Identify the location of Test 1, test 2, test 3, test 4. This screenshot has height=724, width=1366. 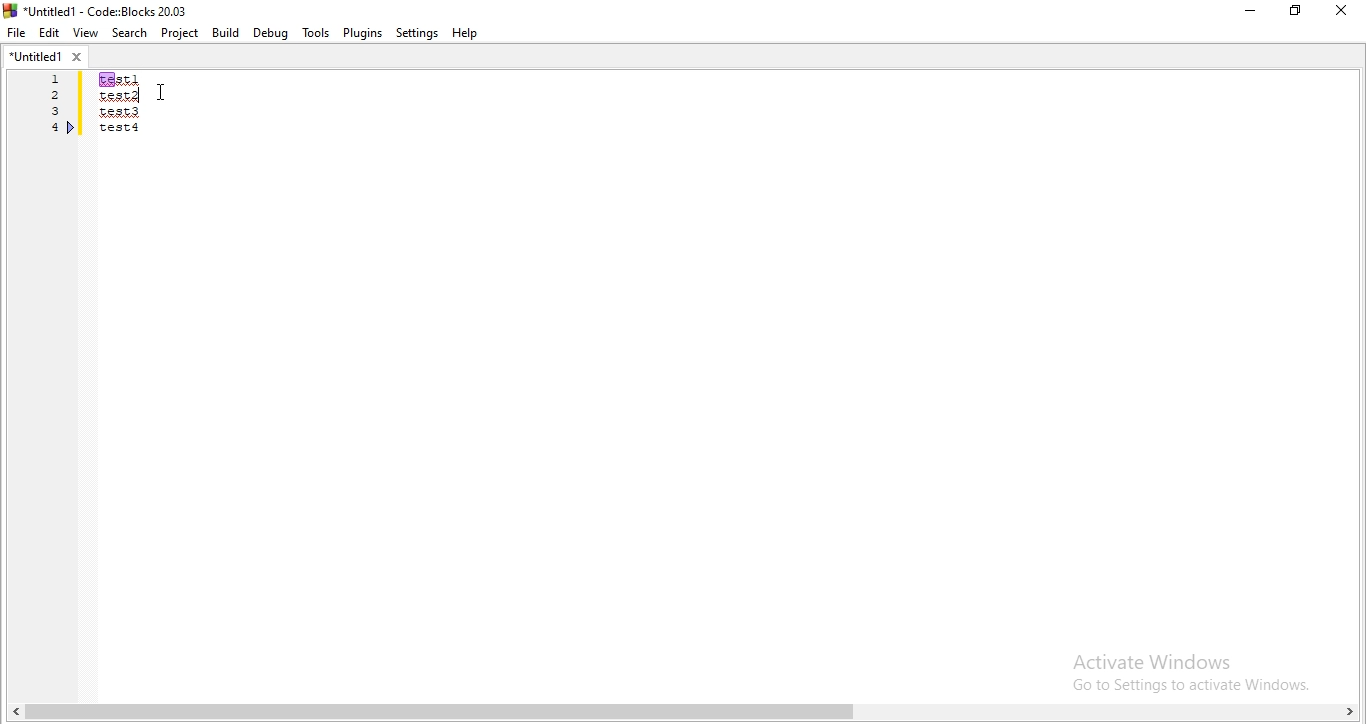
(146, 119).